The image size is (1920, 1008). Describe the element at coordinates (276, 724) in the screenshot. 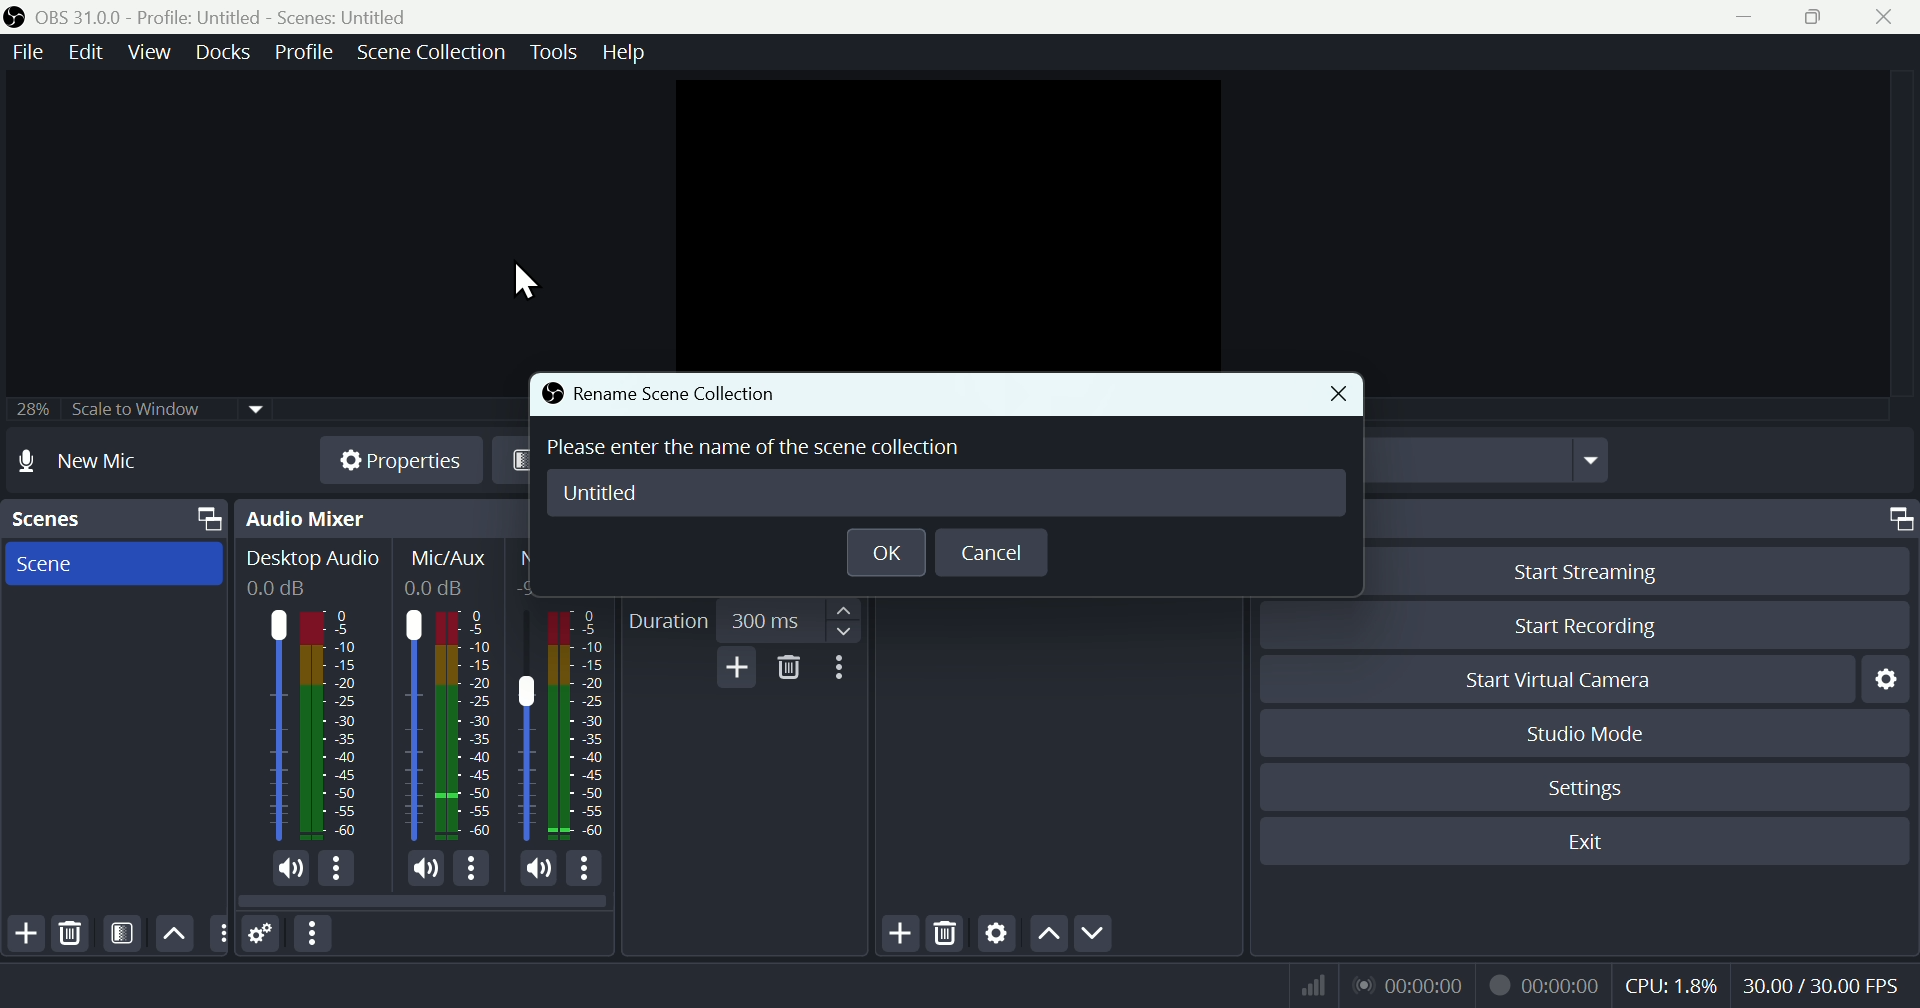

I see `Desktop Audio` at that location.